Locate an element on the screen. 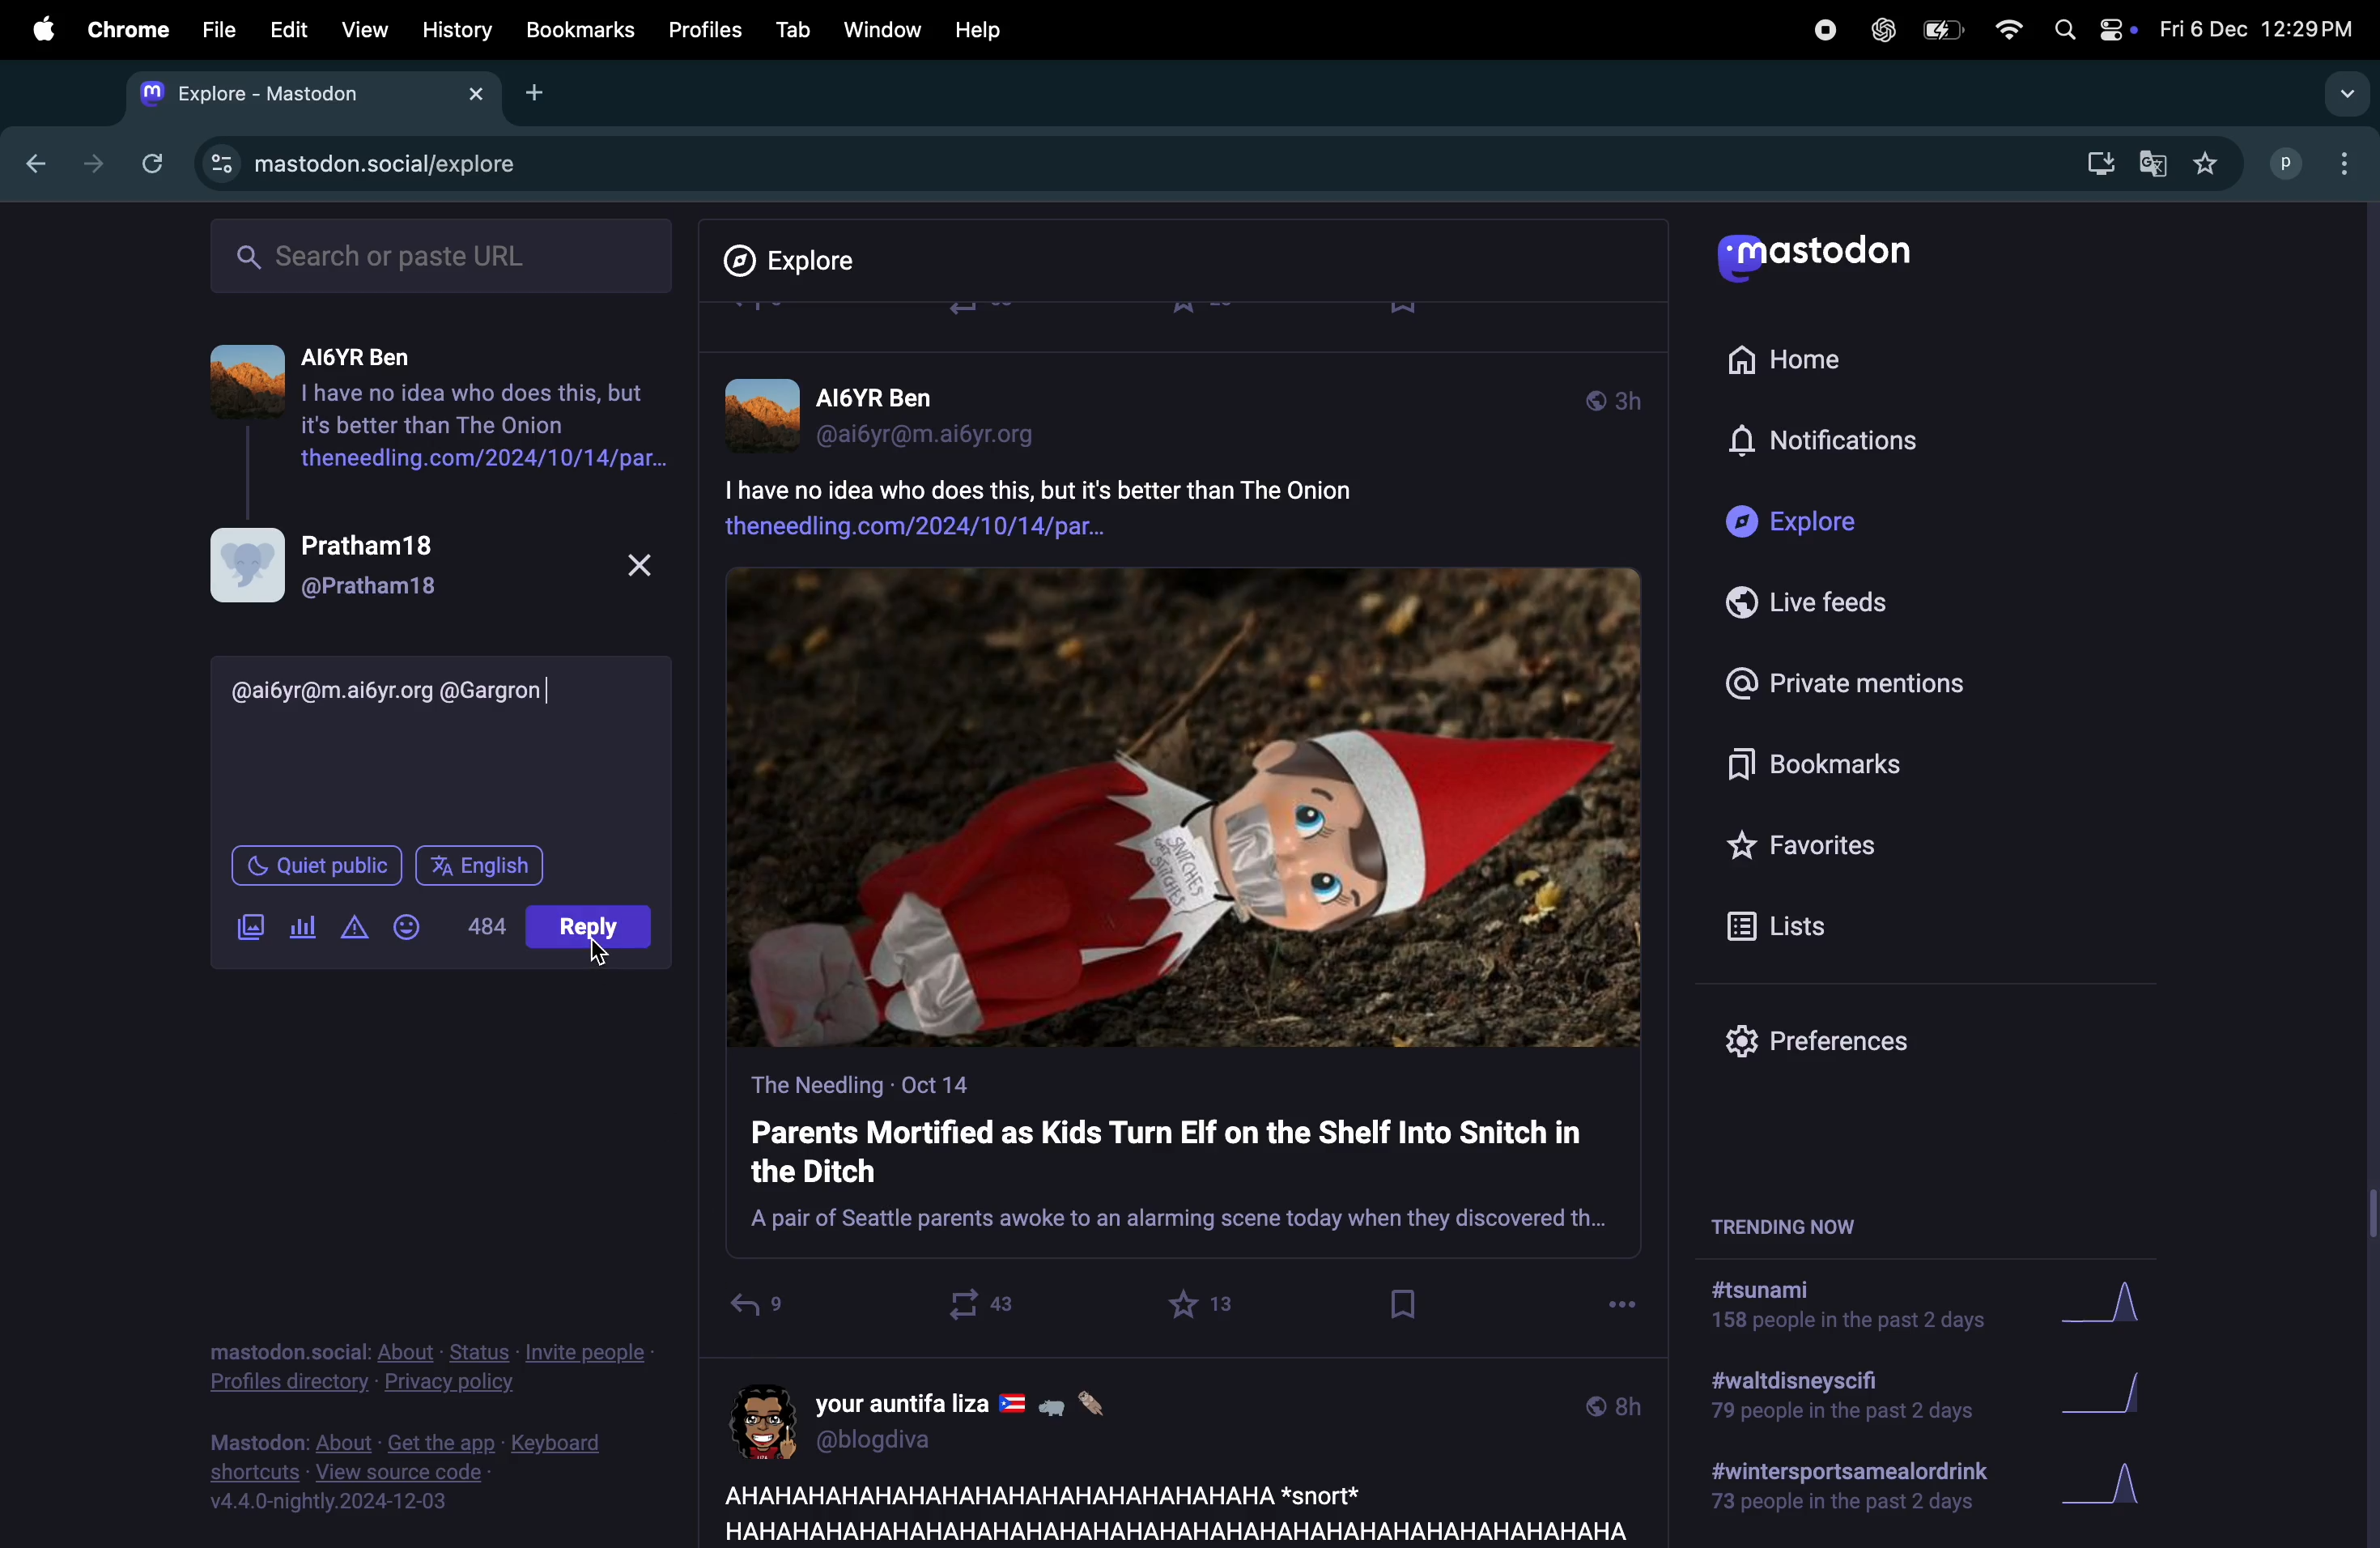 This screenshot has height=1548, width=2380. Bookmarks is located at coordinates (1827, 768).